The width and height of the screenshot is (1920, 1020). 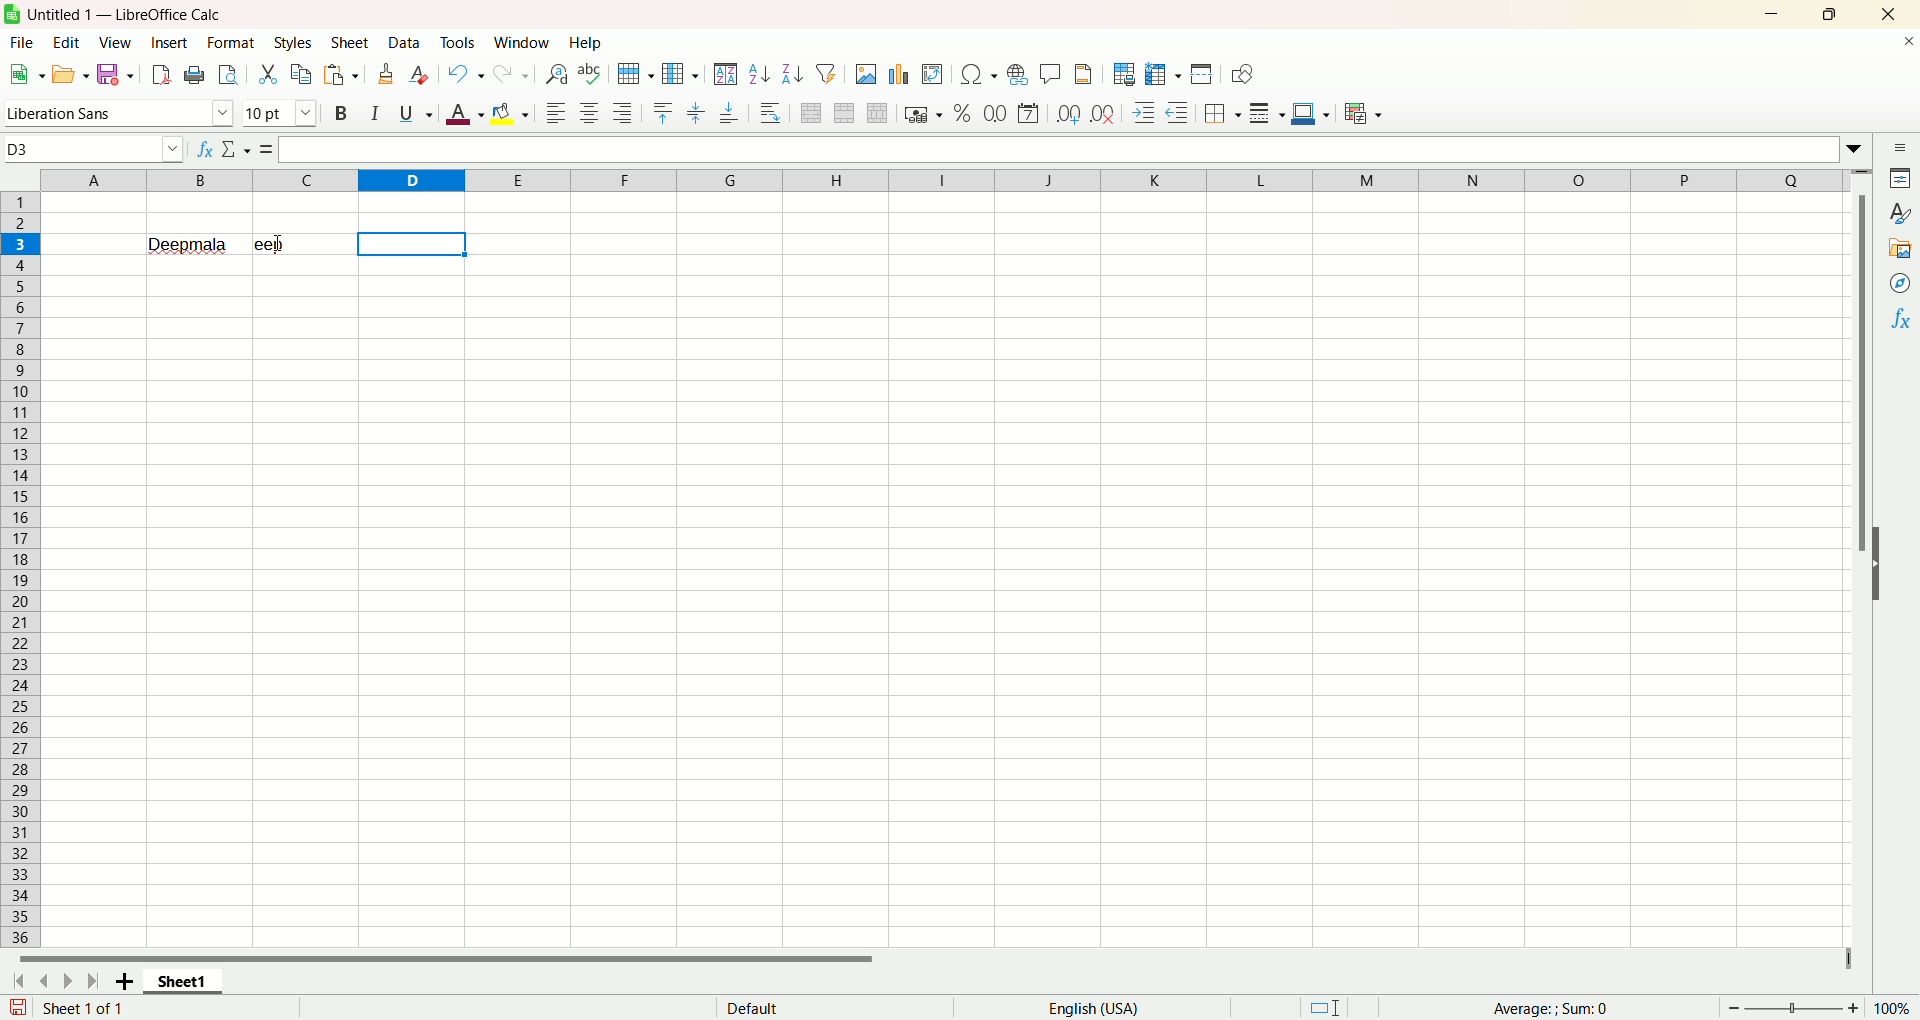 I want to click on save, so click(x=18, y=1007).